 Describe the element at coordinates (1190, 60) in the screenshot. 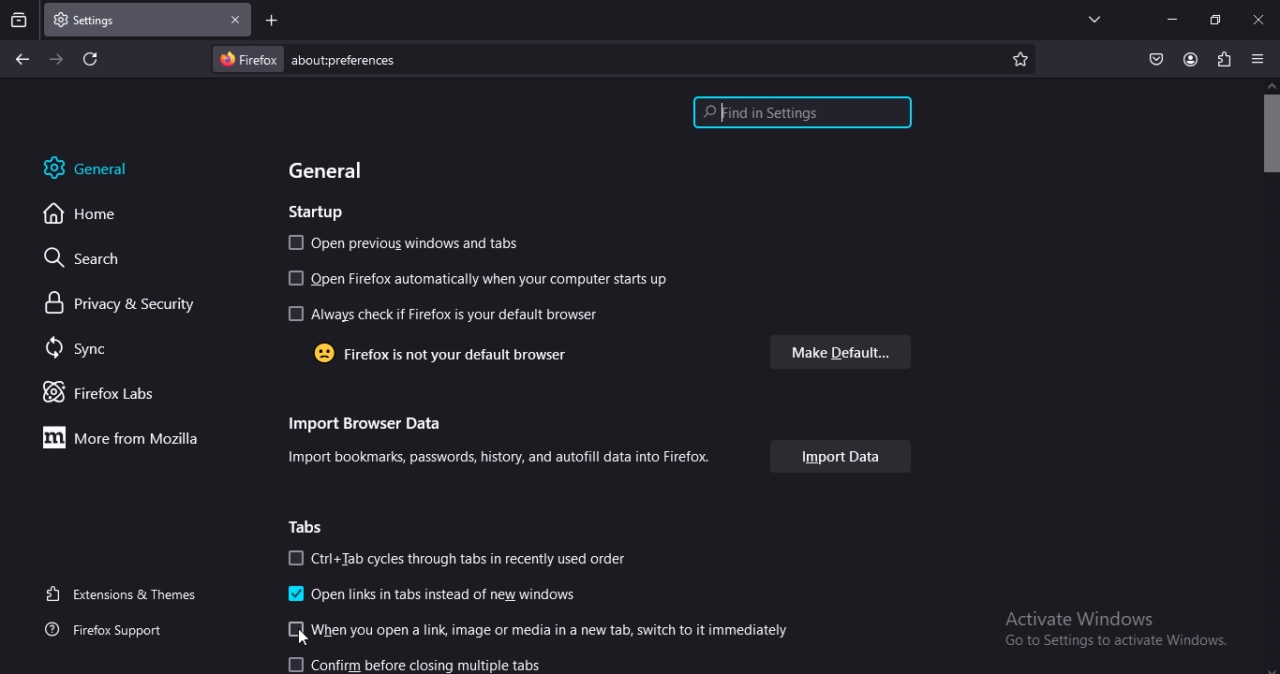

I see `account` at that location.